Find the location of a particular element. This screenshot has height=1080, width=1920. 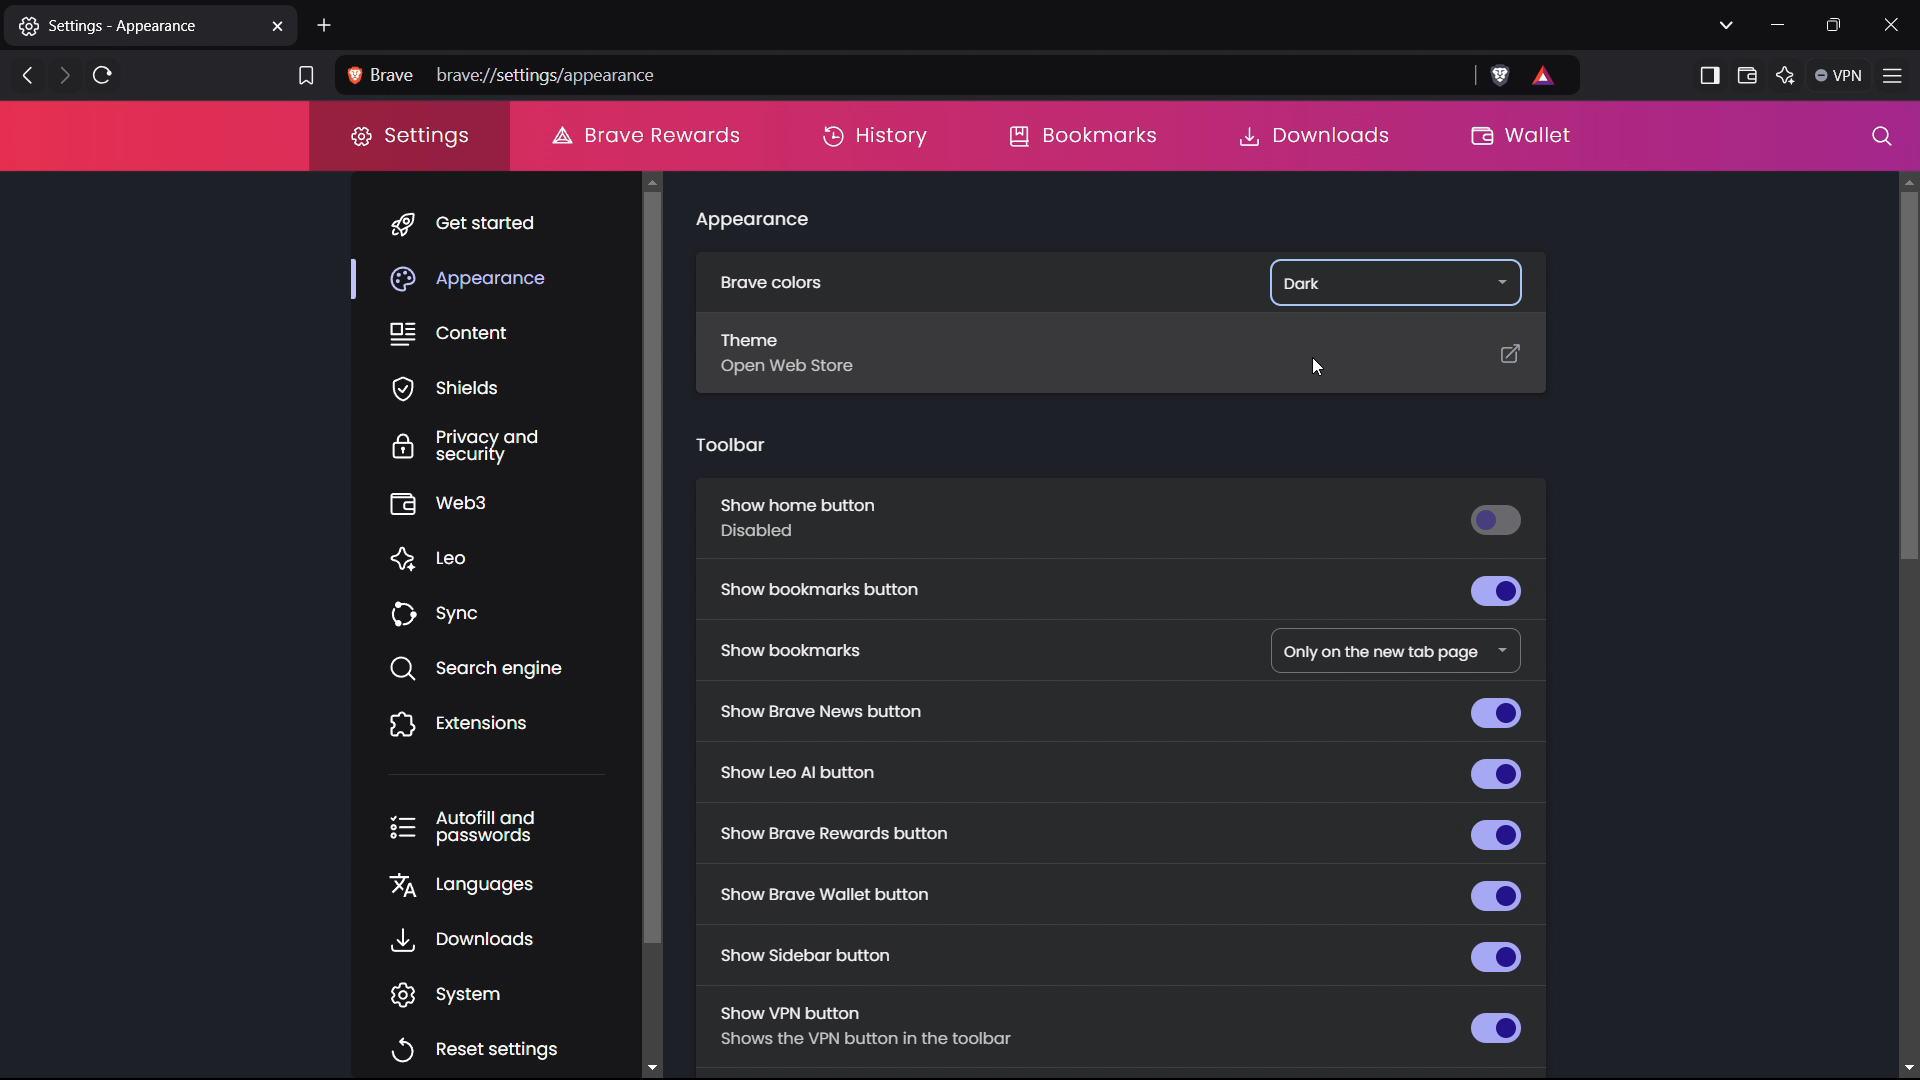

shields is located at coordinates (508, 385).